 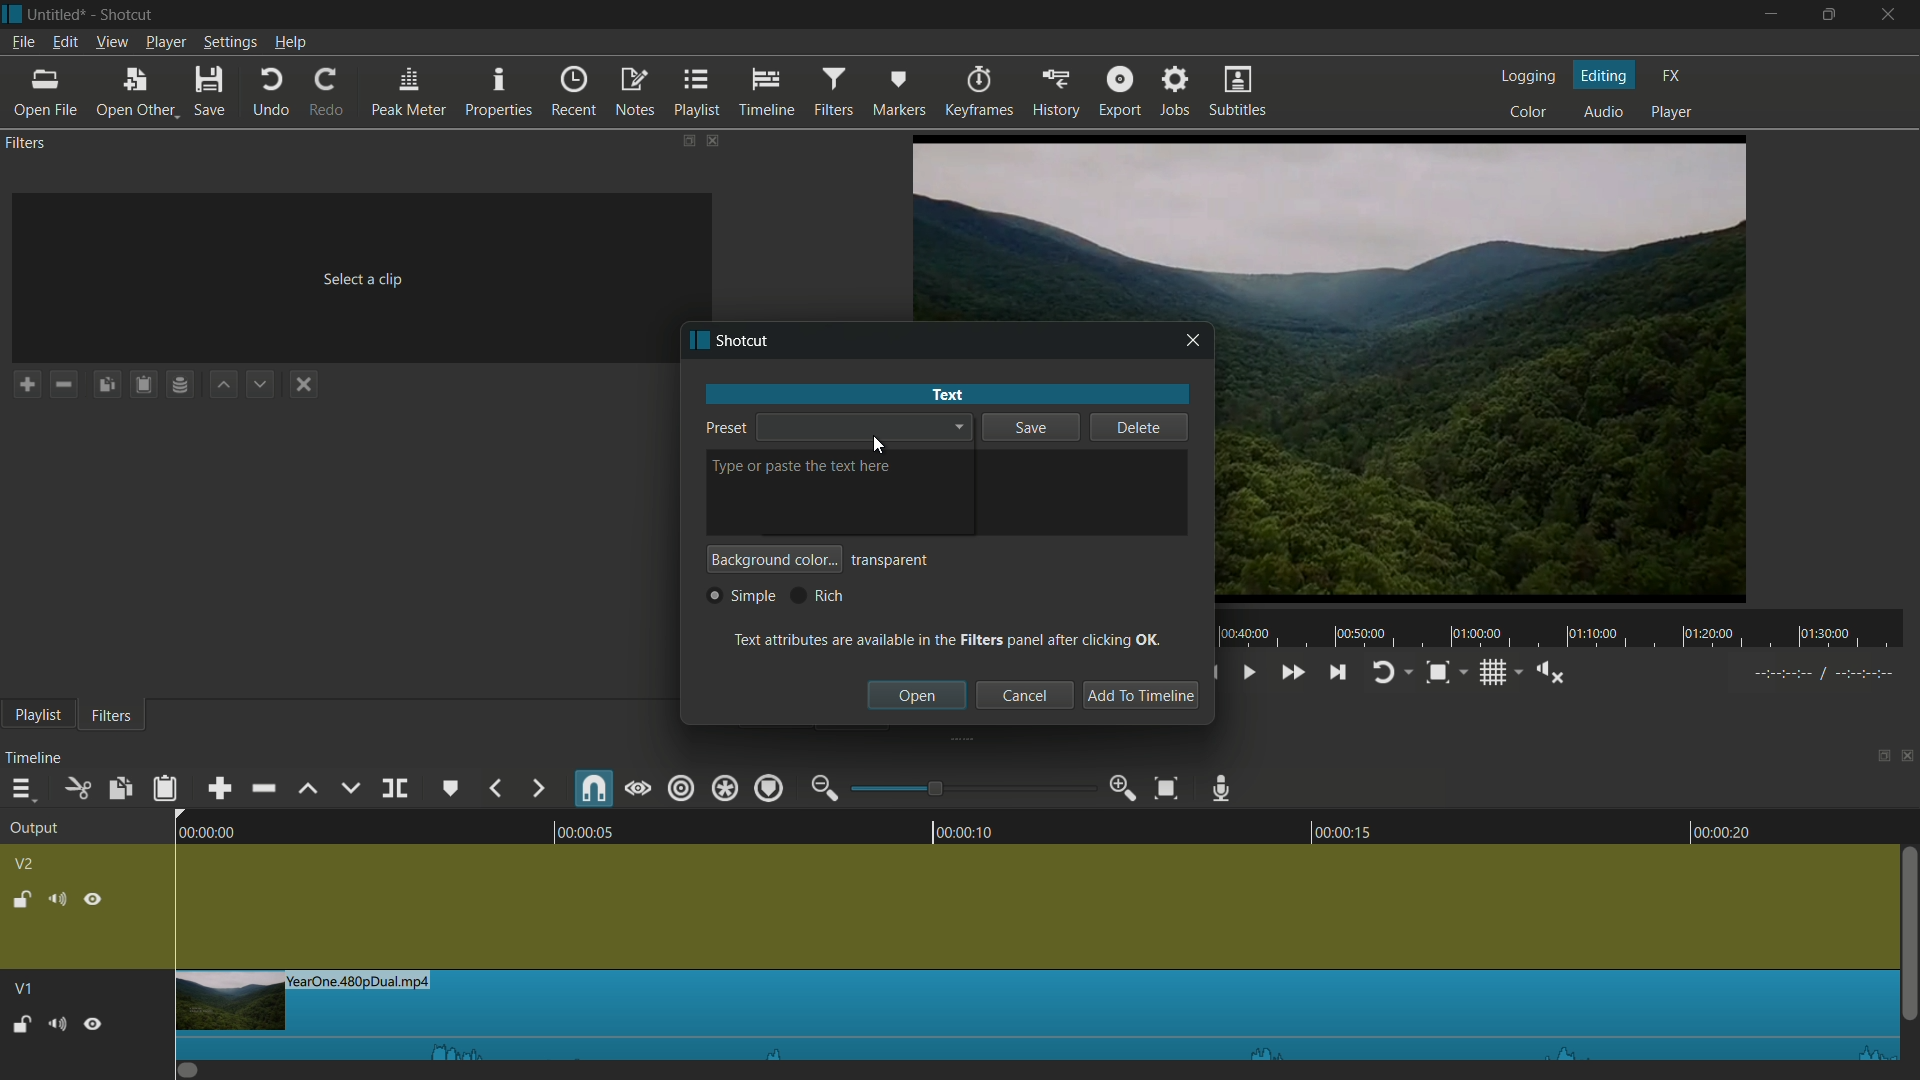 What do you see at coordinates (573, 828) in the screenshot?
I see `00:00:05` at bounding box center [573, 828].